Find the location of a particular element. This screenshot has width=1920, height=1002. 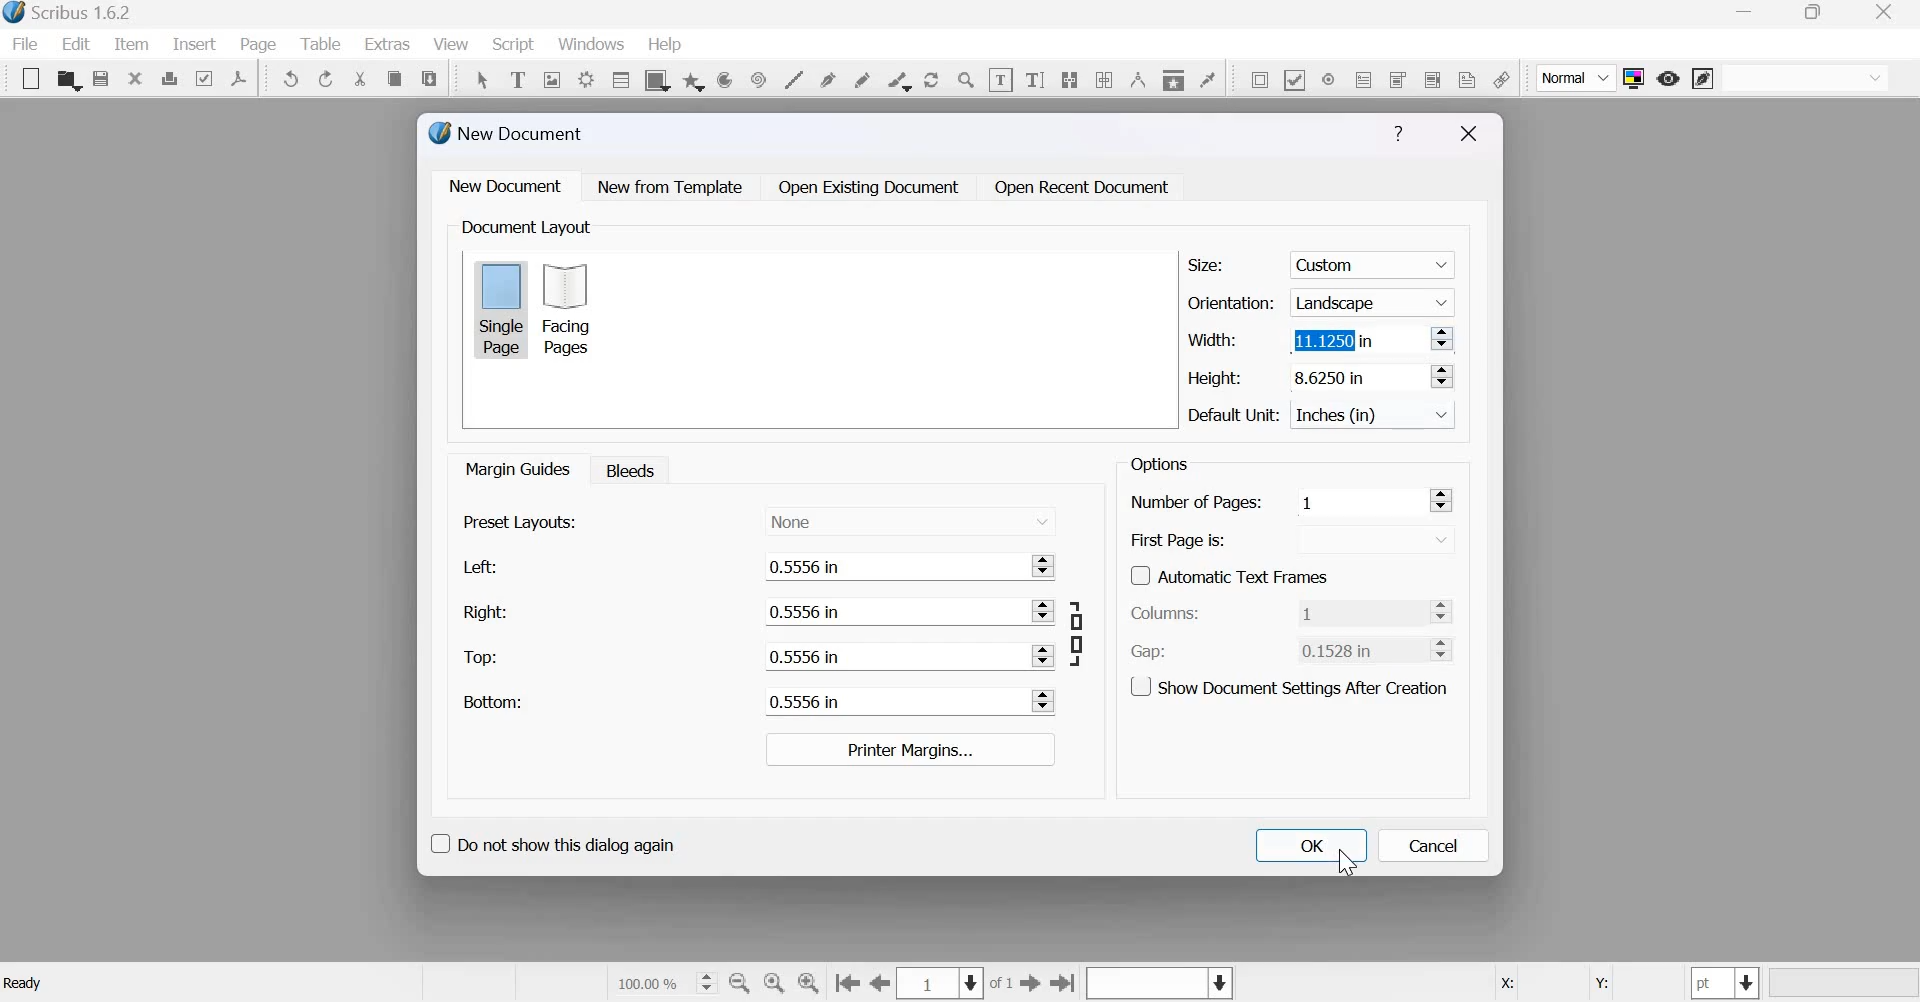

arc is located at coordinates (724, 79).